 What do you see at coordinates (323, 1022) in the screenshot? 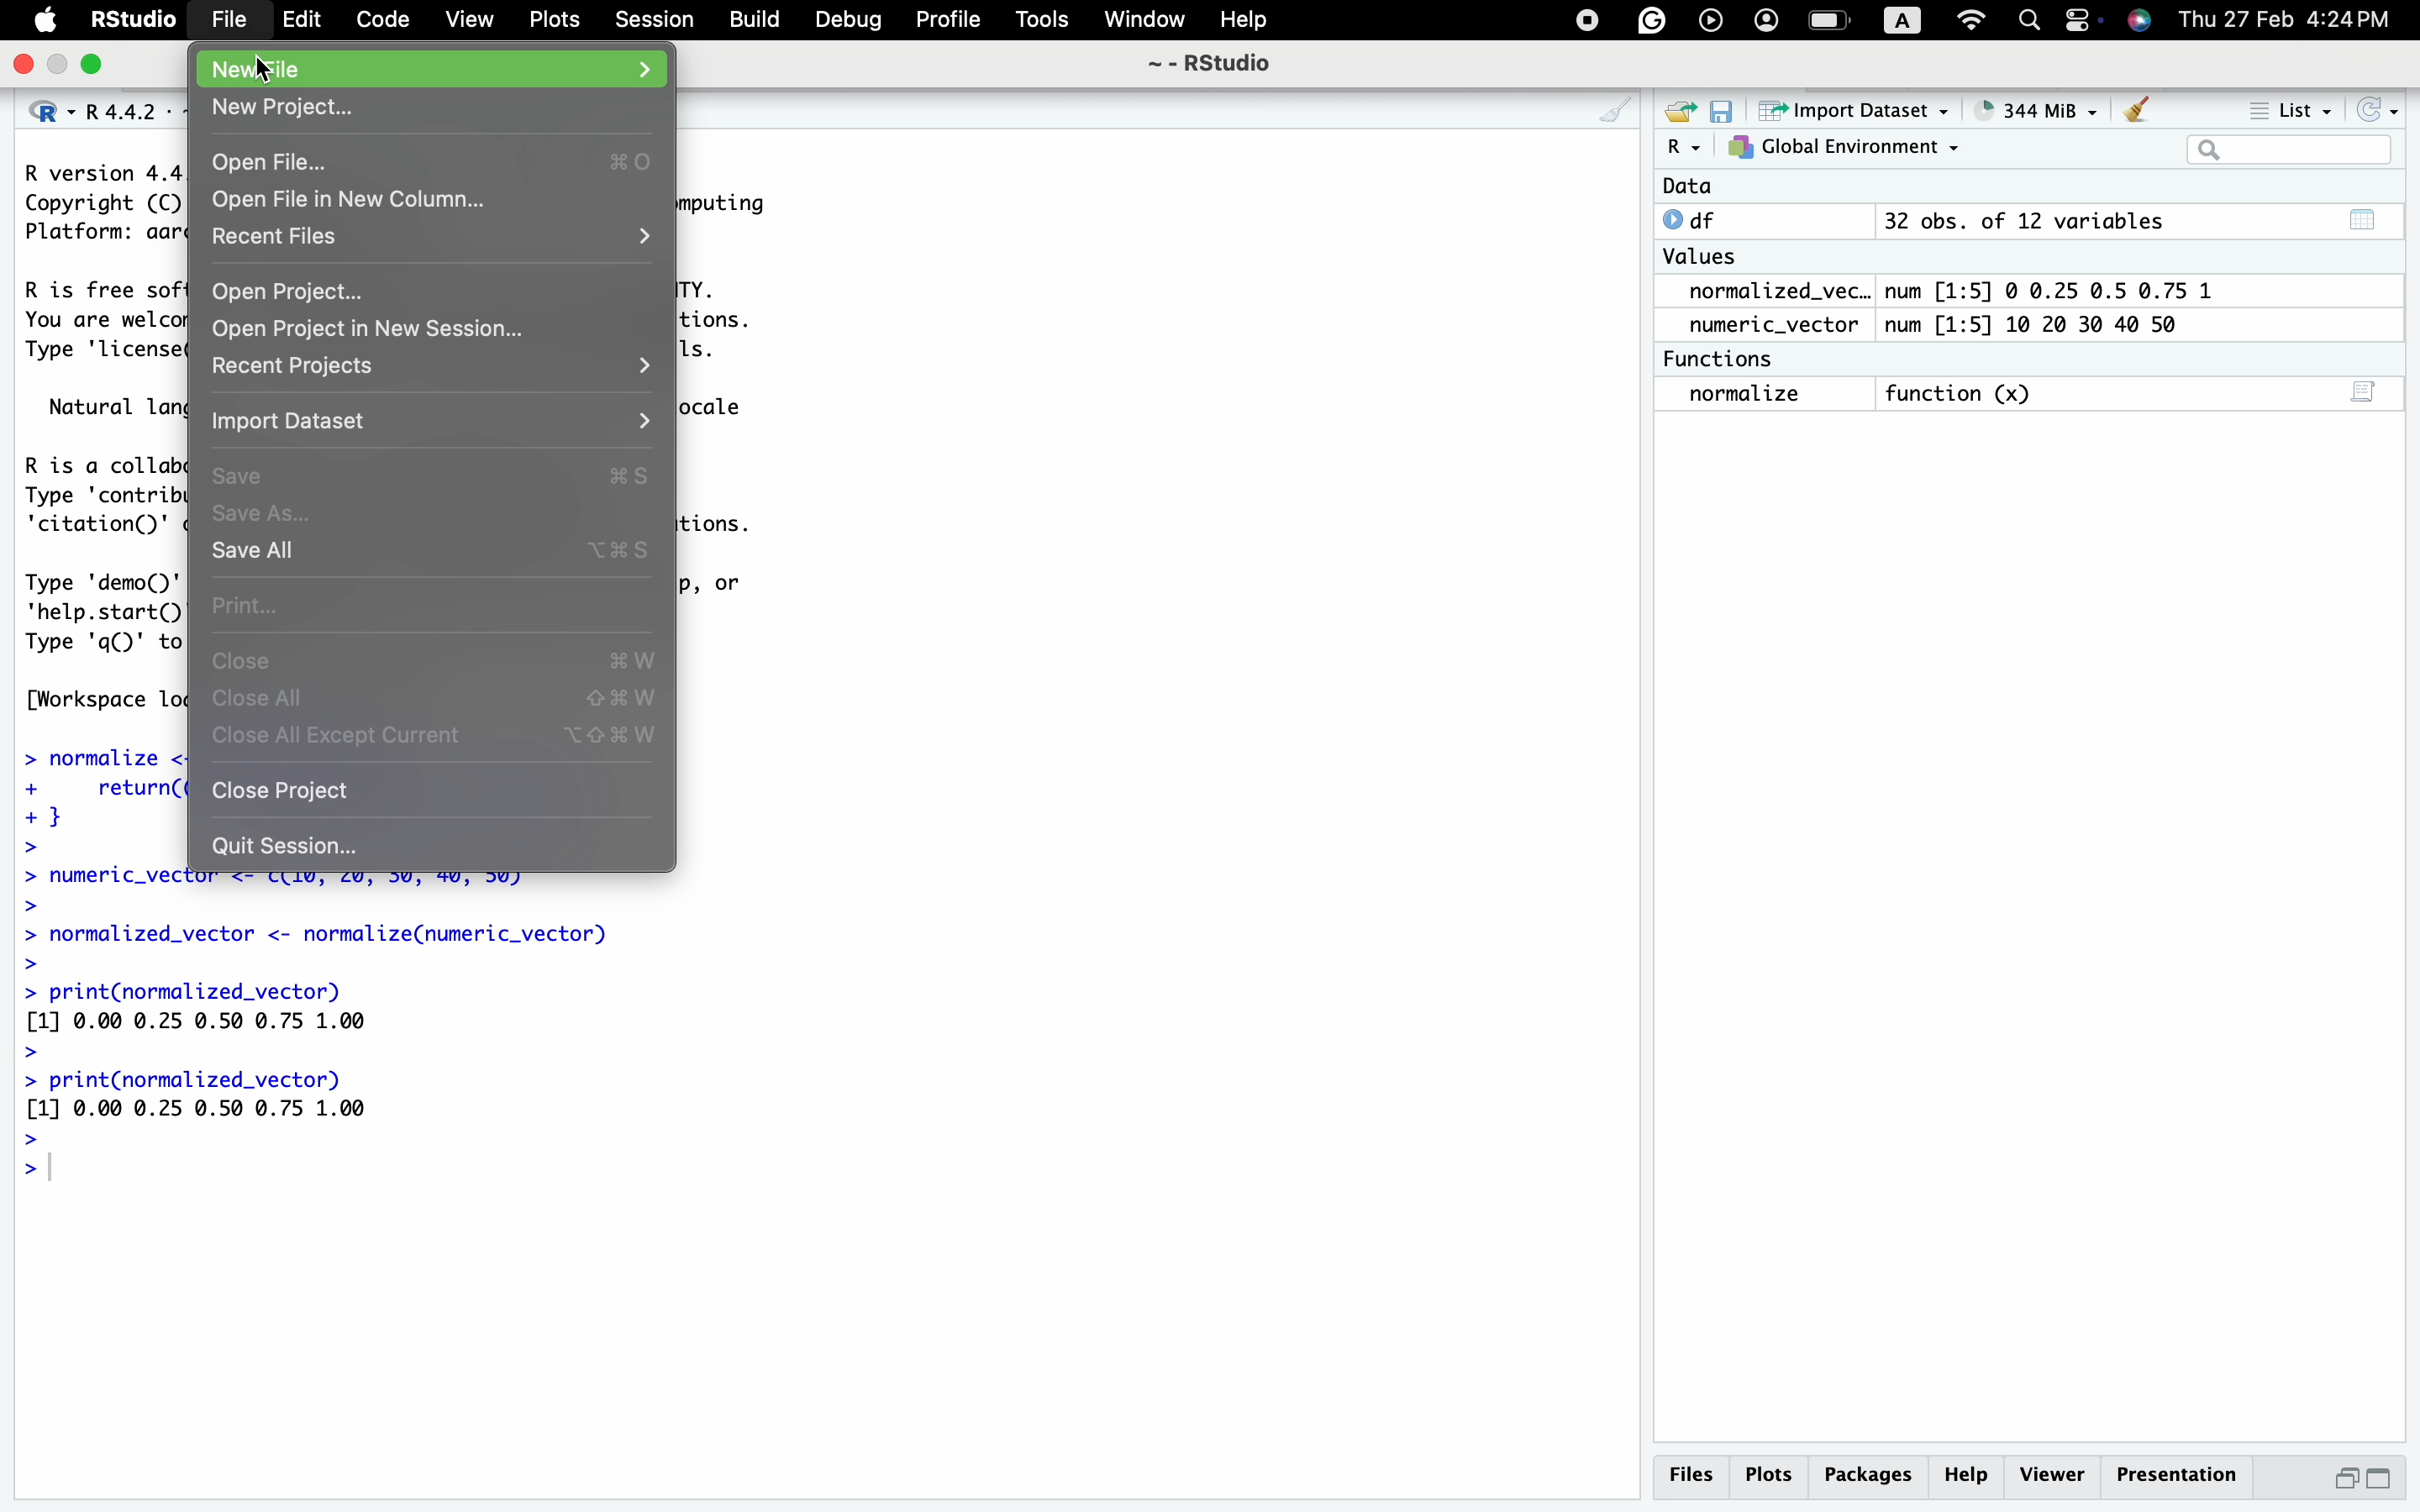
I see `> normalized_vector <- normalize(numeric_vector)
>

> print(normalized_vector)

[1] 0.00 0.25 0.50 @.75 1.00

>

> print(normalized_vector)

[1] 0.00 0.25 0.50 0.75 1.00` at bounding box center [323, 1022].